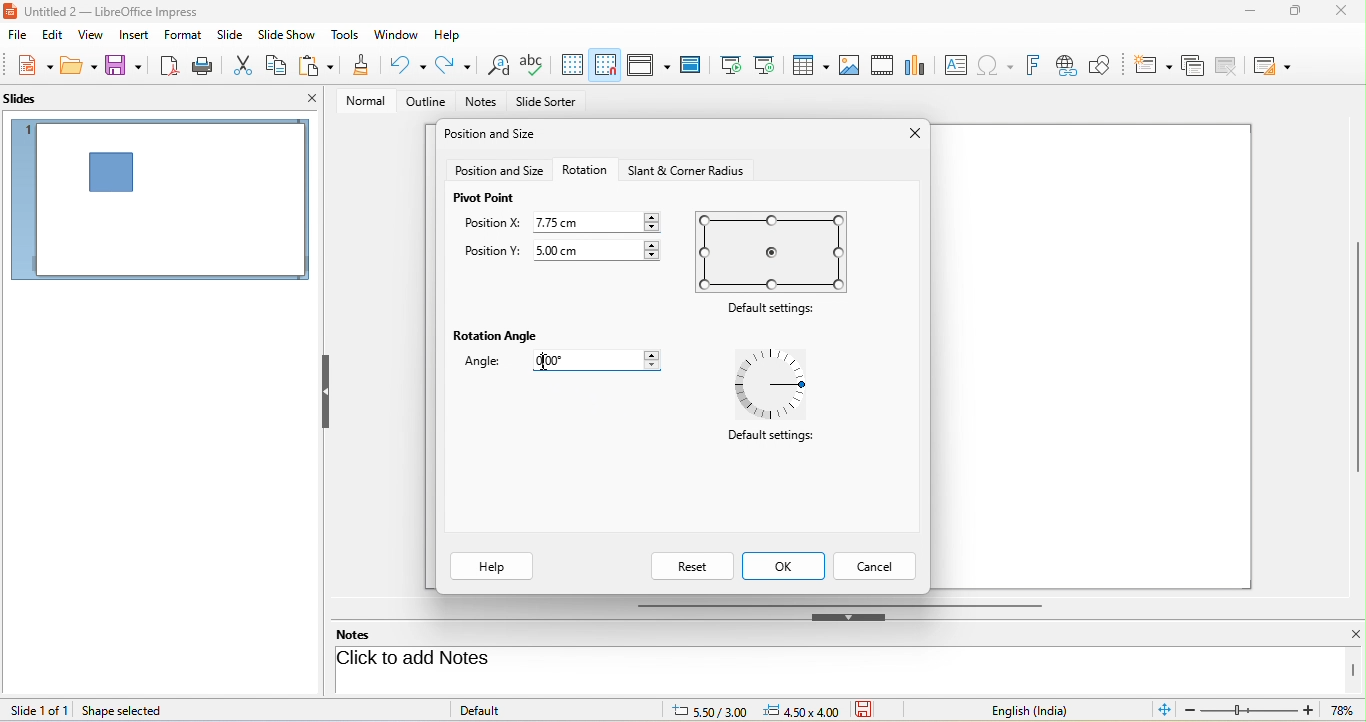 The image size is (1366, 722). I want to click on cut, so click(245, 64).